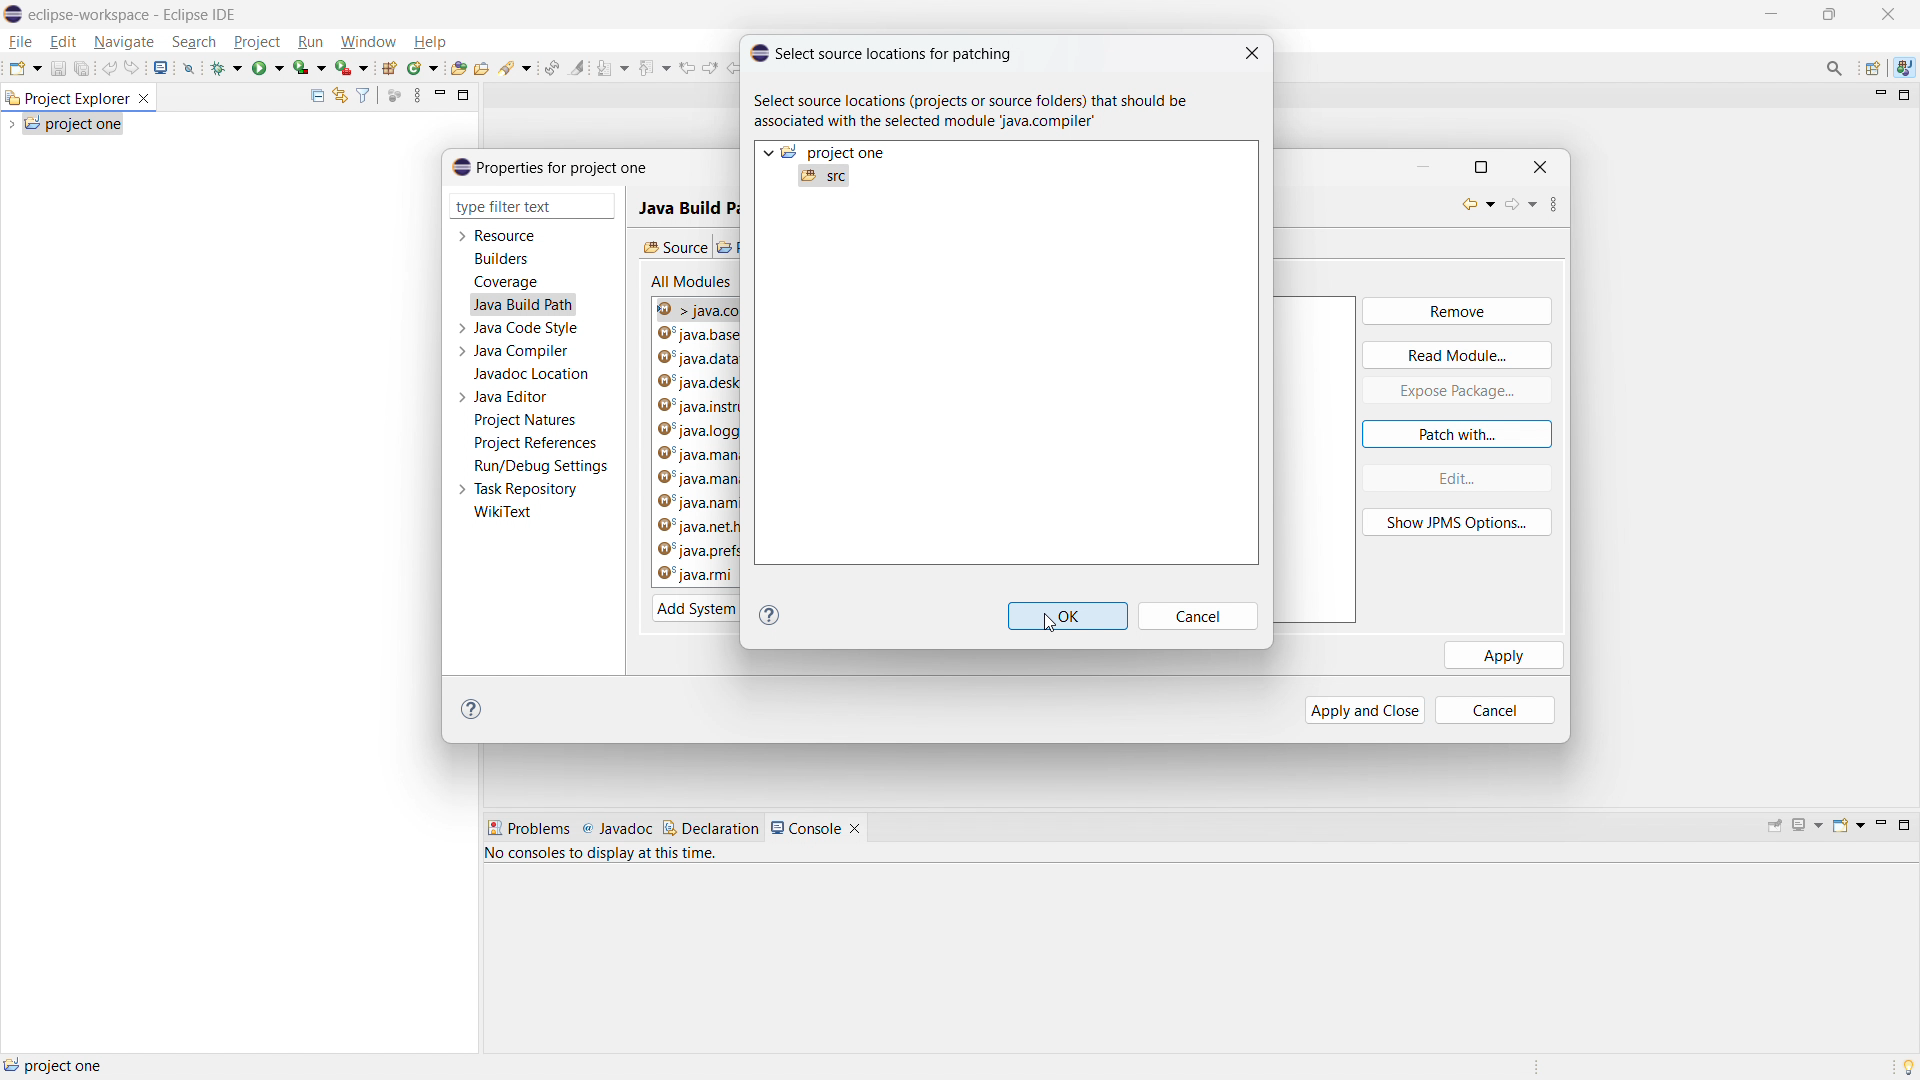 This screenshot has height=1080, width=1920. I want to click on coverage, so click(506, 282).